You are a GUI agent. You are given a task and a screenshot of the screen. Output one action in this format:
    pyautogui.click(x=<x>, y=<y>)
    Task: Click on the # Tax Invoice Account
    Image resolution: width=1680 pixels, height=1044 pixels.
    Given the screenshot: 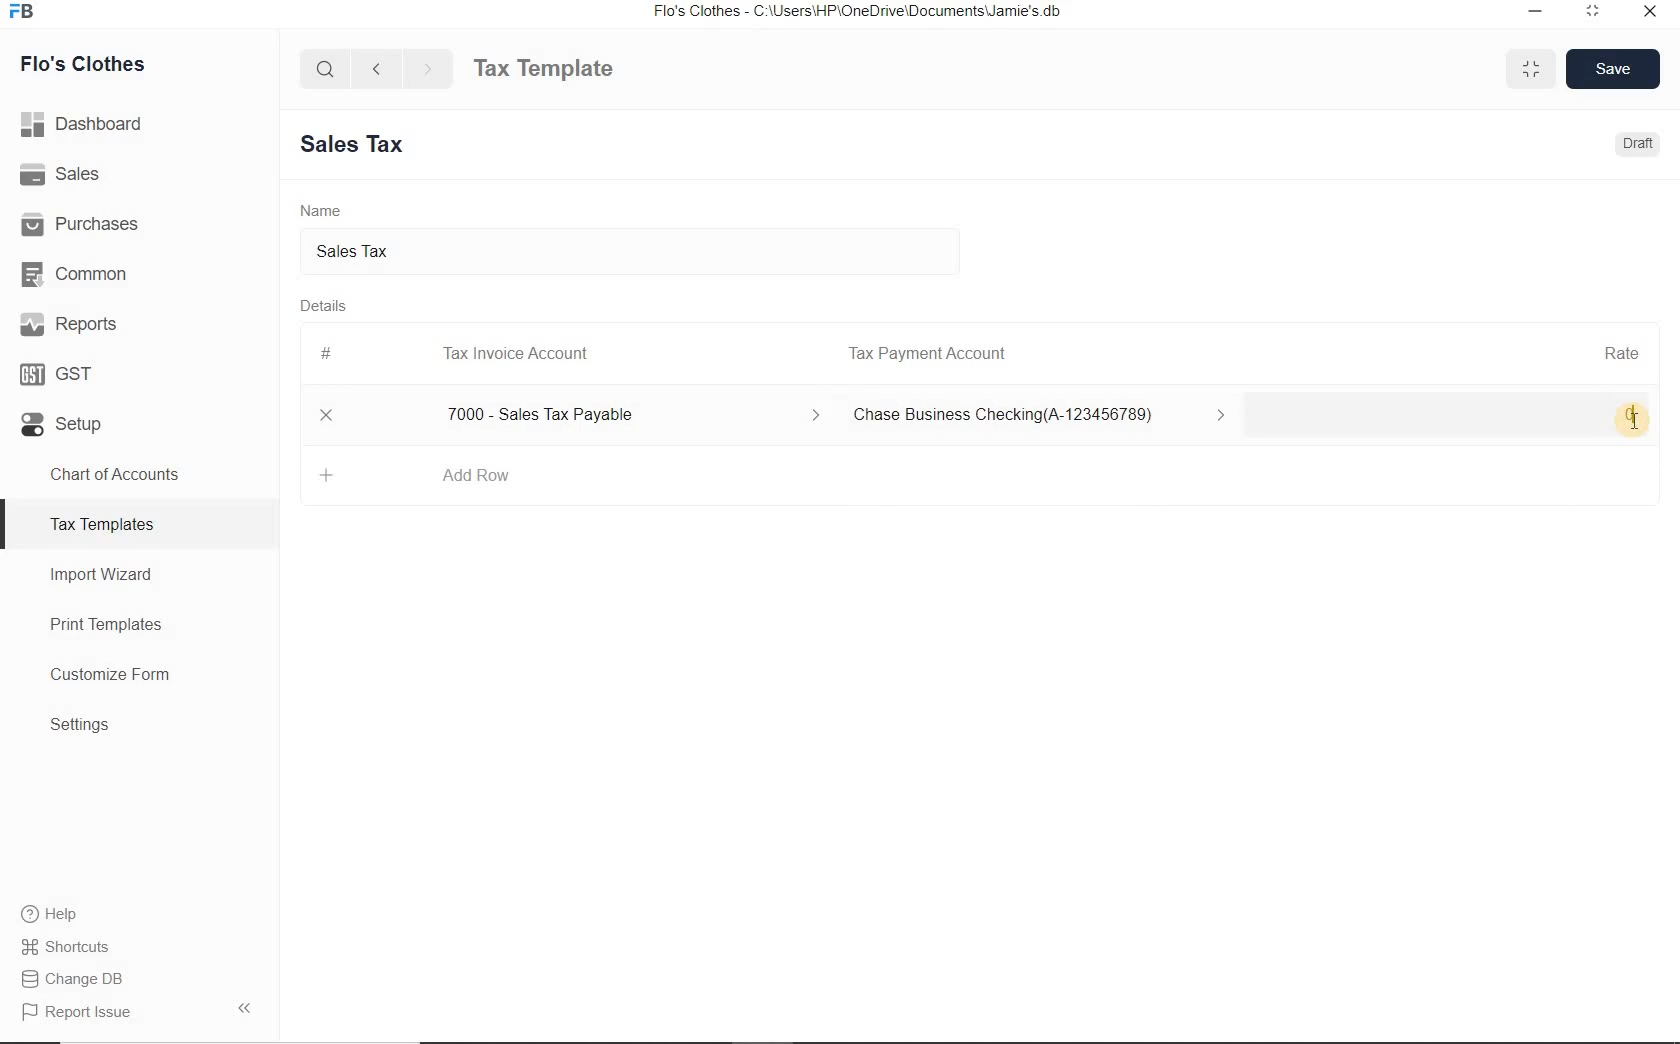 What is the action you would take?
    pyautogui.click(x=457, y=355)
    